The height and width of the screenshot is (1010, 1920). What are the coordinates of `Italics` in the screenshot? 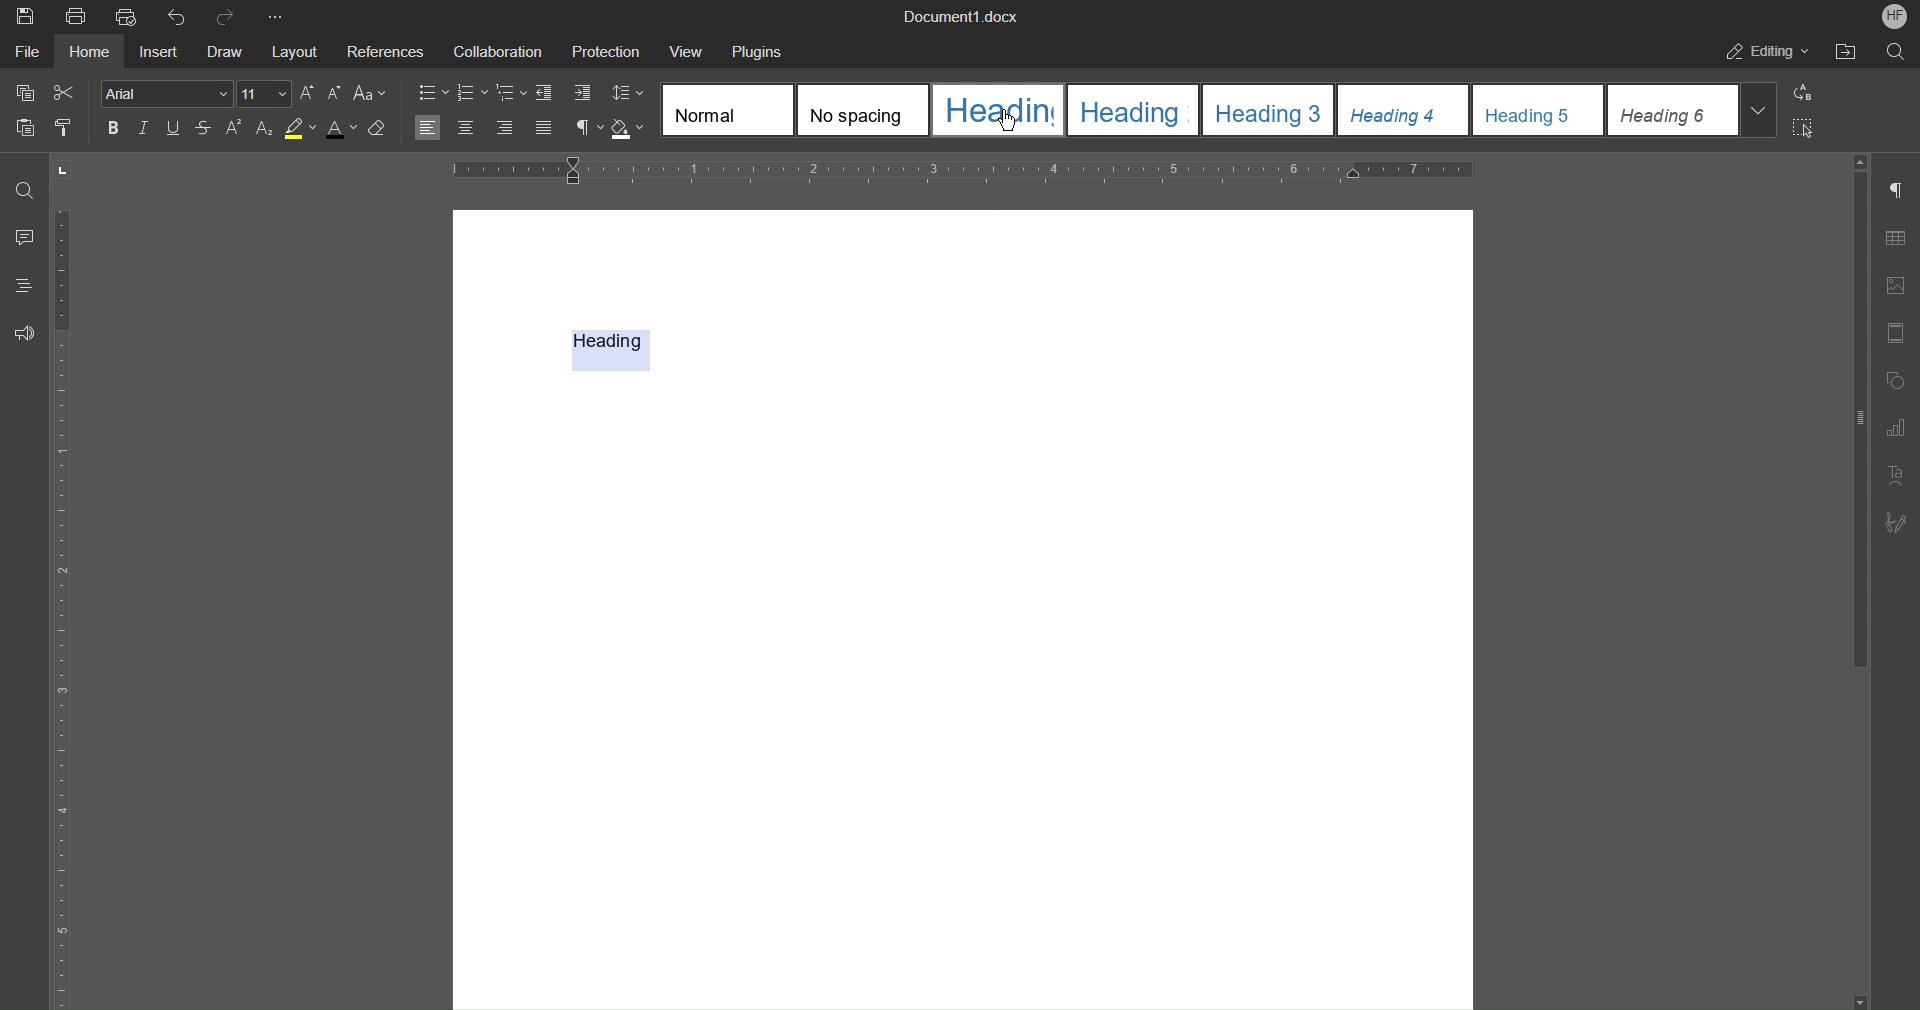 It's located at (144, 129).